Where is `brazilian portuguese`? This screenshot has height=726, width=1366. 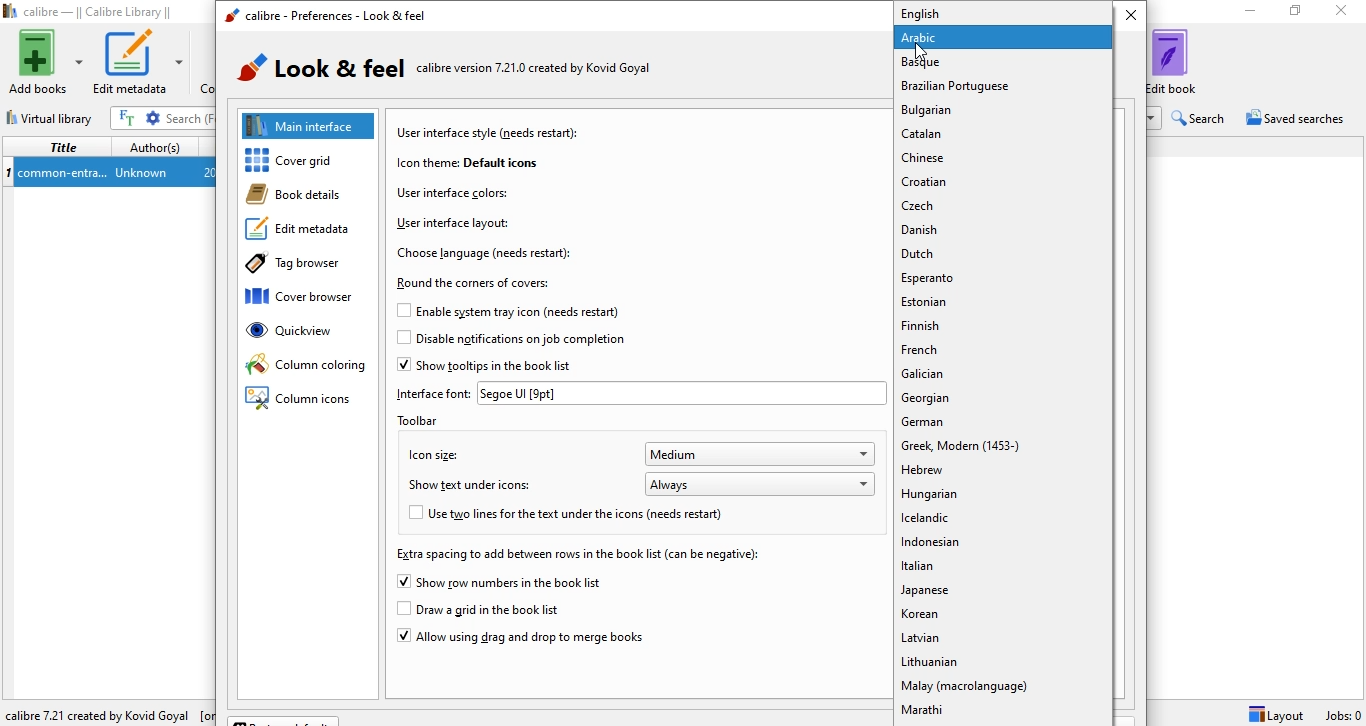 brazilian portuguese is located at coordinates (1001, 86).